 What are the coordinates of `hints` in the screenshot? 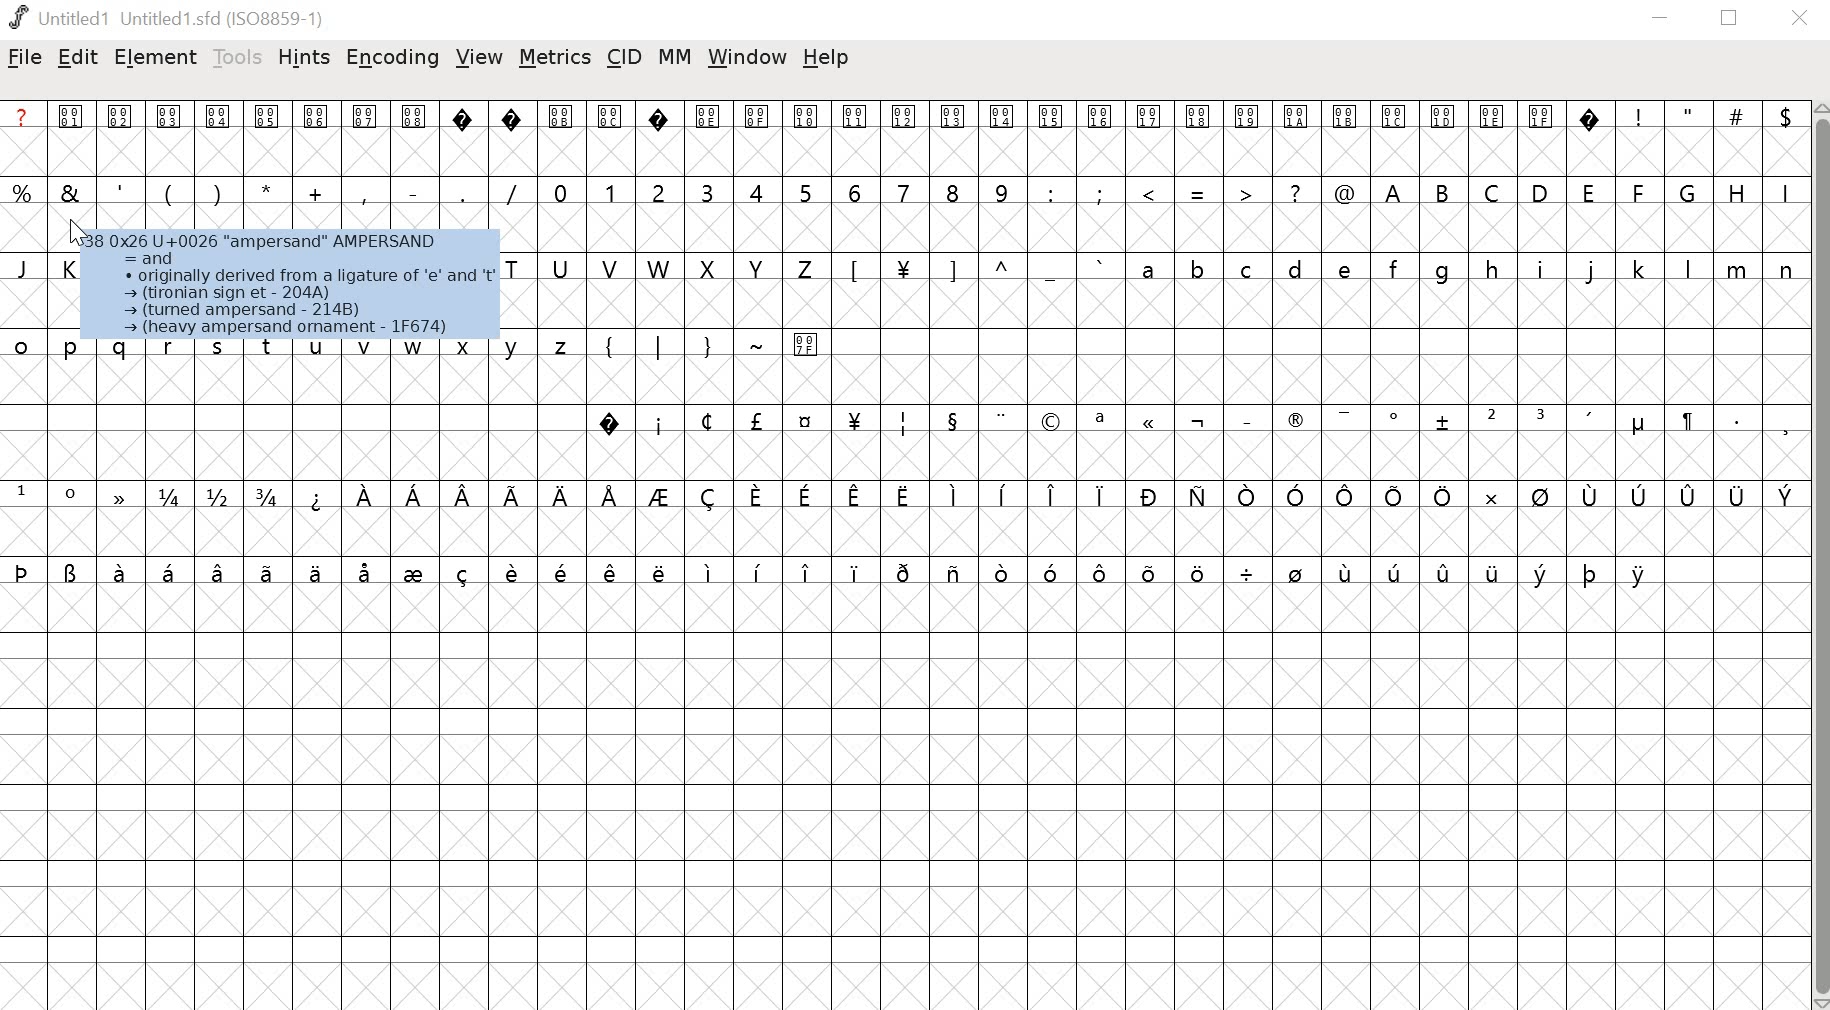 It's located at (307, 56).